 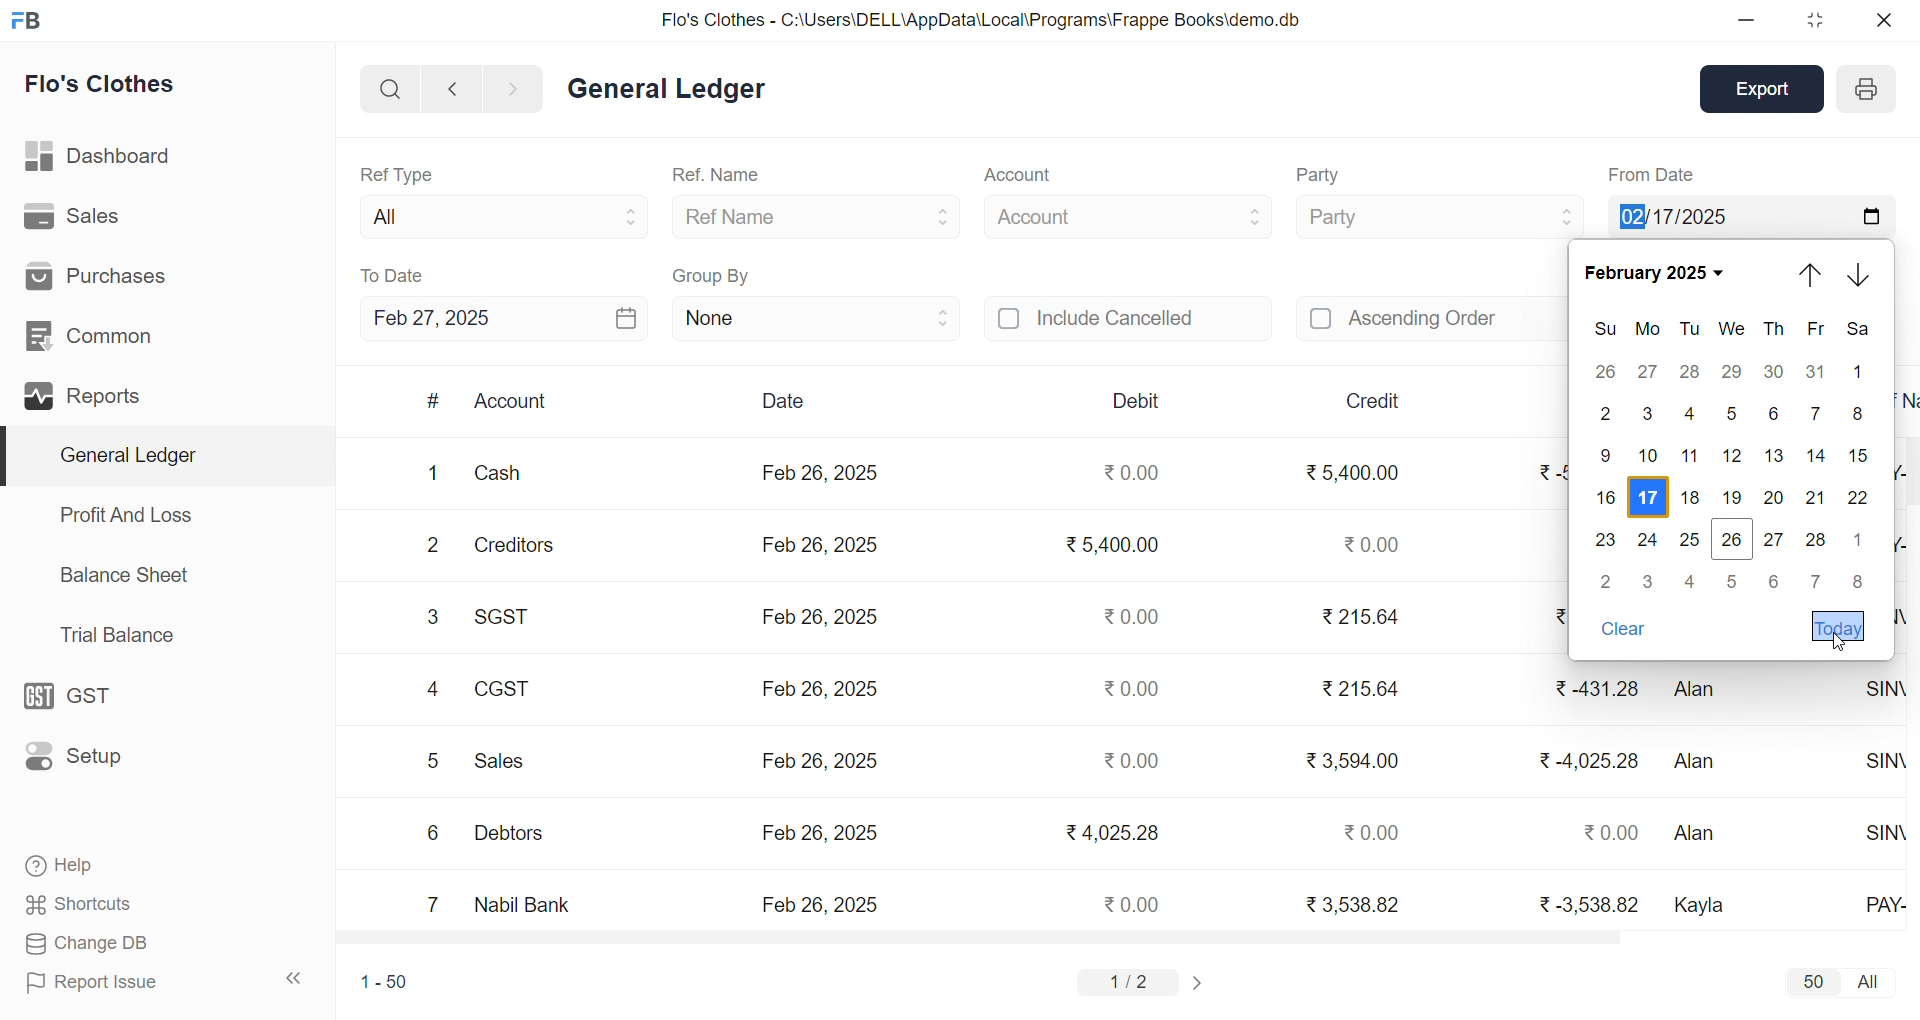 What do you see at coordinates (1650, 579) in the screenshot?
I see `3` at bounding box center [1650, 579].